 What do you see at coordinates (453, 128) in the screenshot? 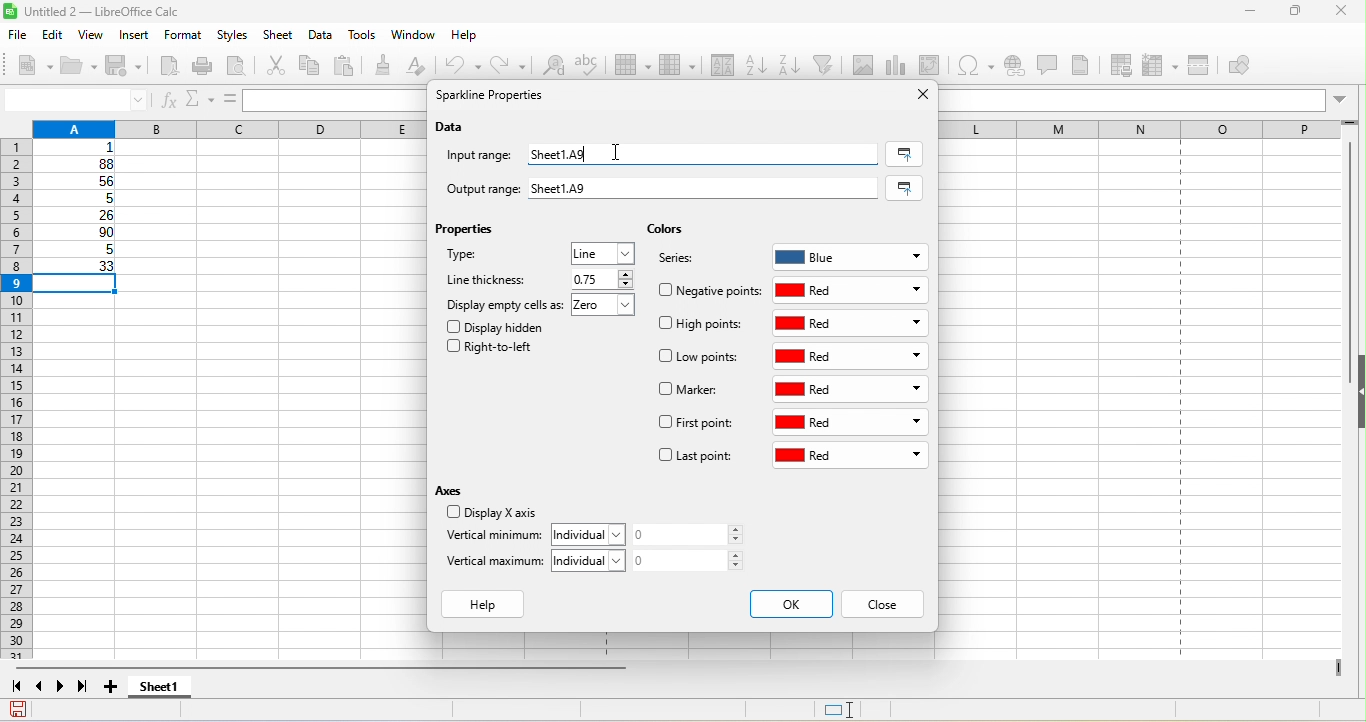
I see `data` at bounding box center [453, 128].